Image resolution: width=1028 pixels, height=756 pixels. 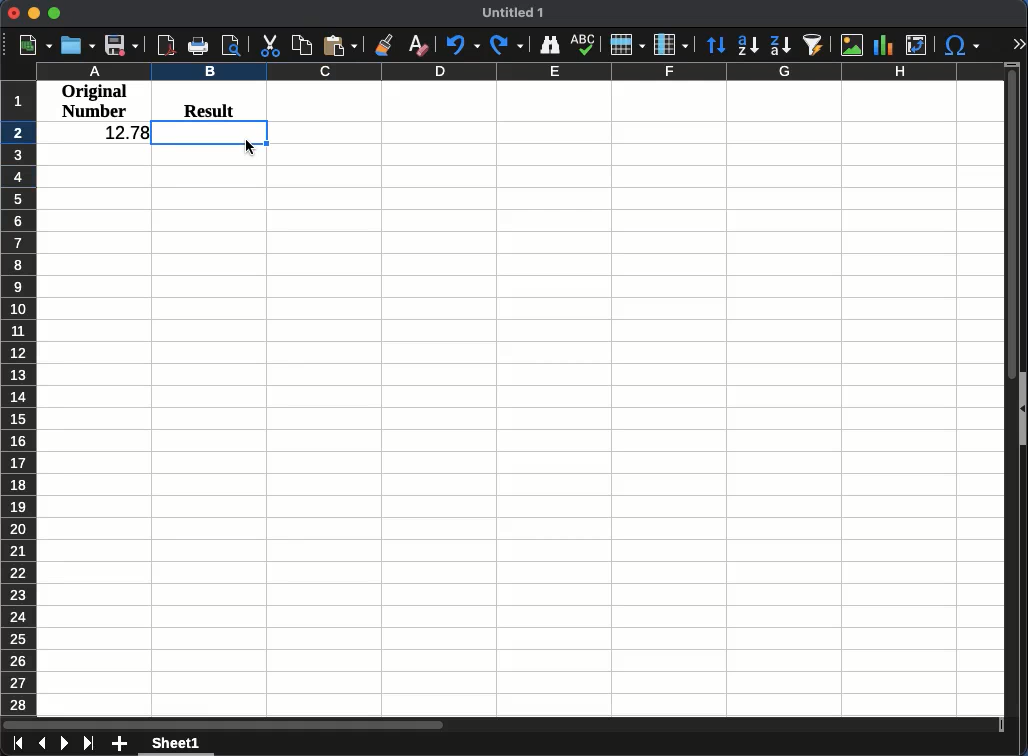 What do you see at coordinates (960, 47) in the screenshot?
I see `special character` at bounding box center [960, 47].